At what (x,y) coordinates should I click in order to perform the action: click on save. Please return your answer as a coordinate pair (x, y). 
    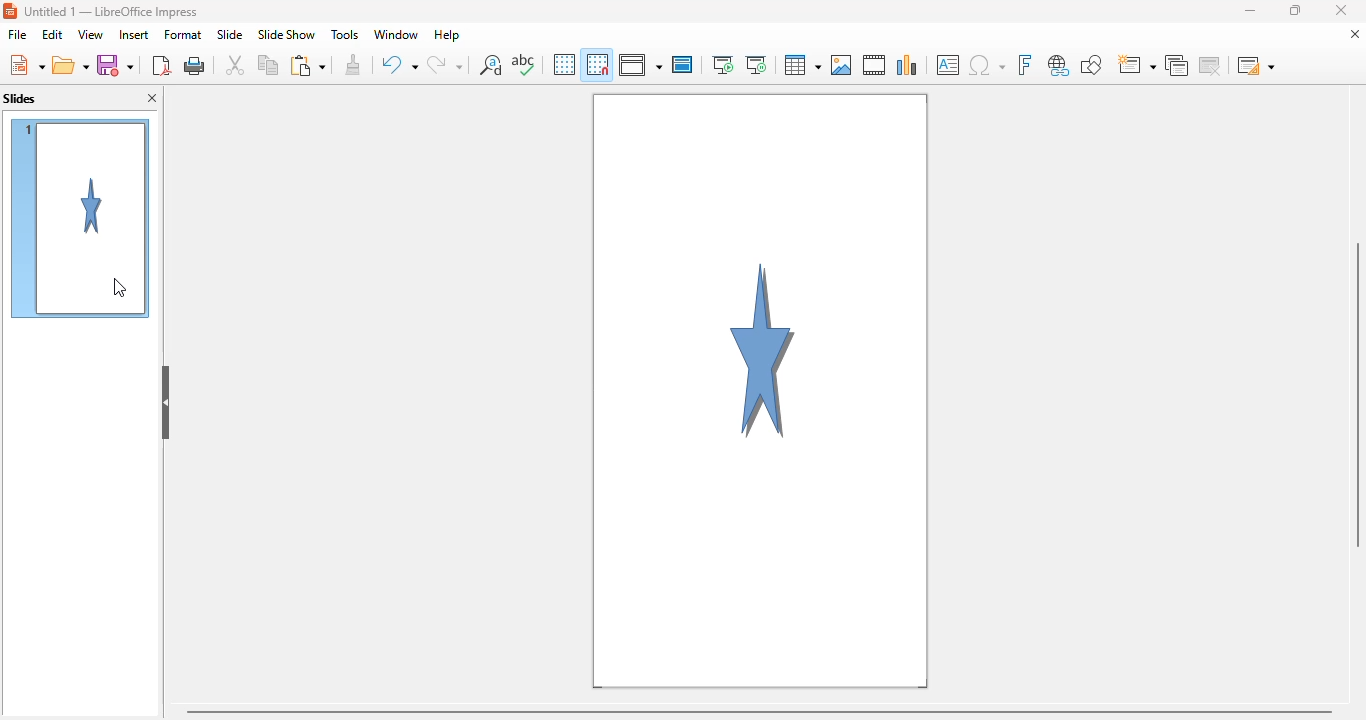
    Looking at the image, I should click on (114, 64).